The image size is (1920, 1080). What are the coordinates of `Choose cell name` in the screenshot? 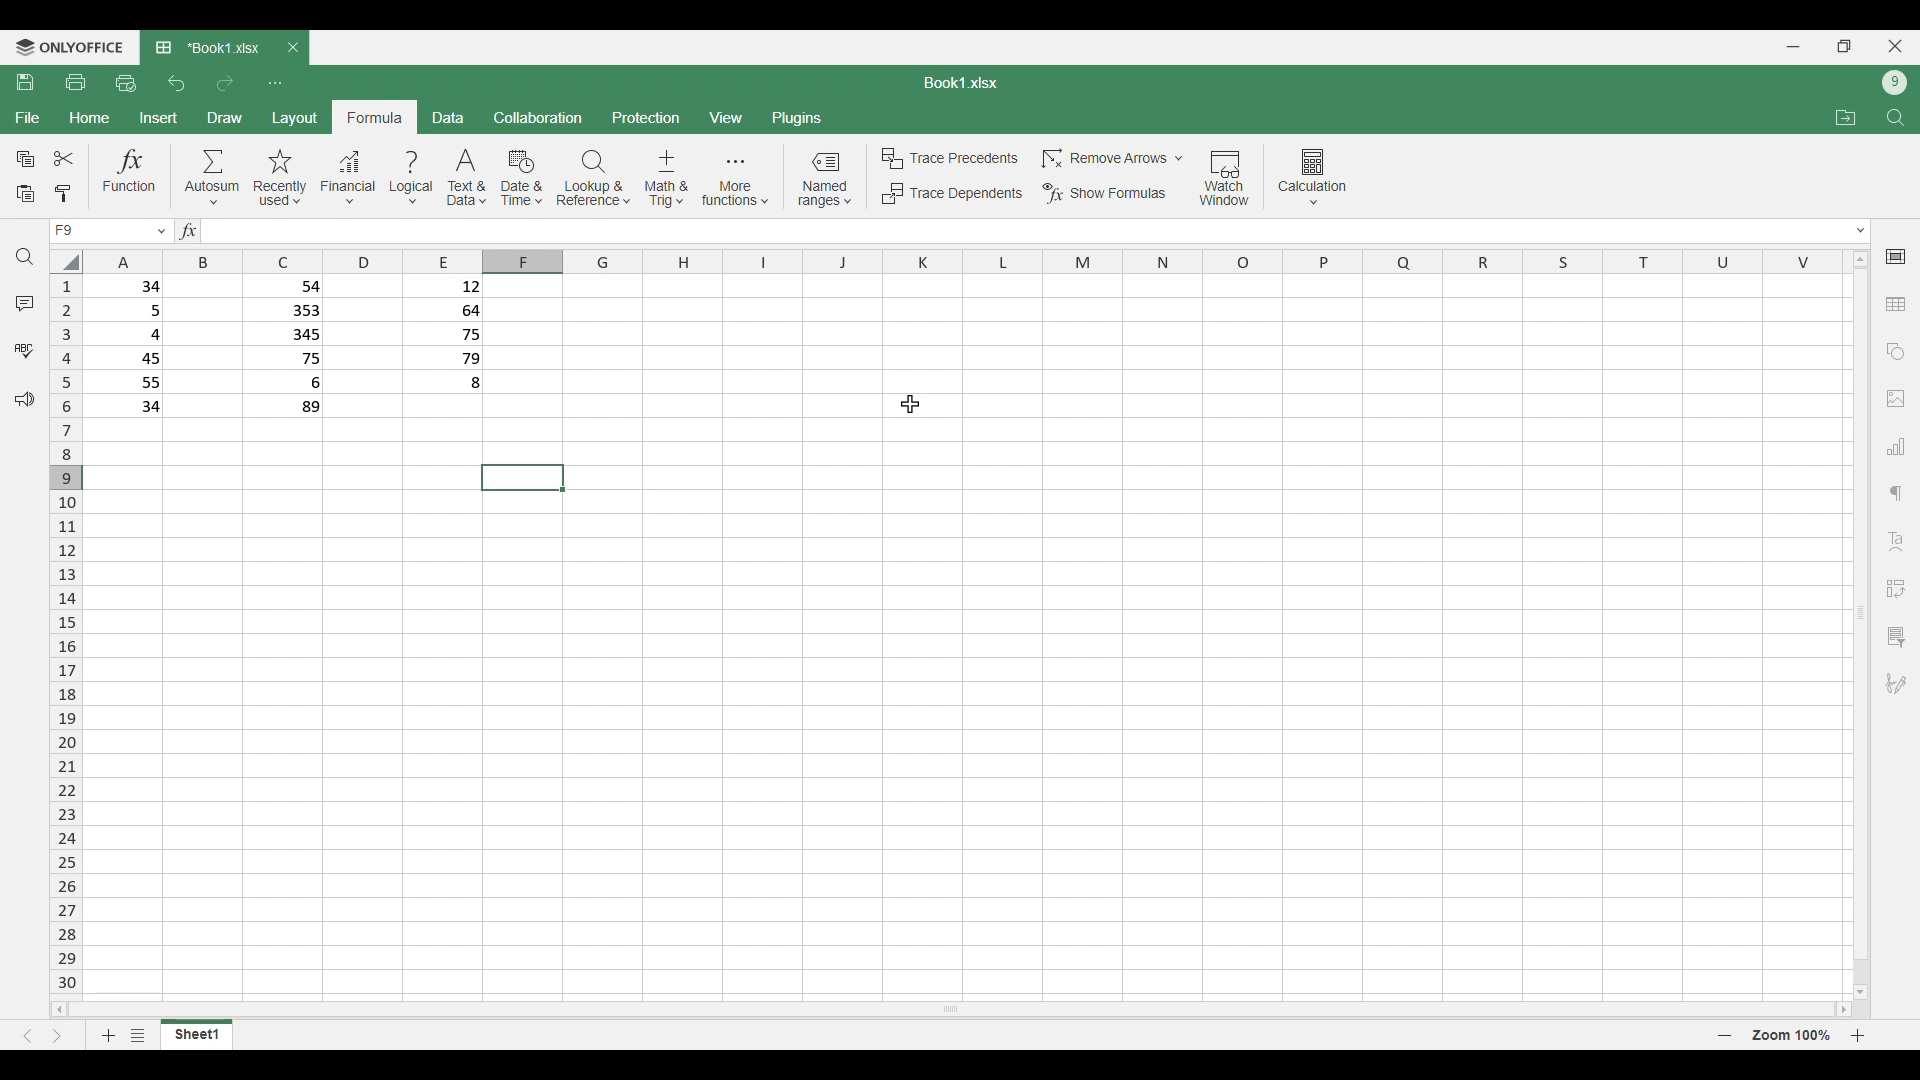 It's located at (109, 231).